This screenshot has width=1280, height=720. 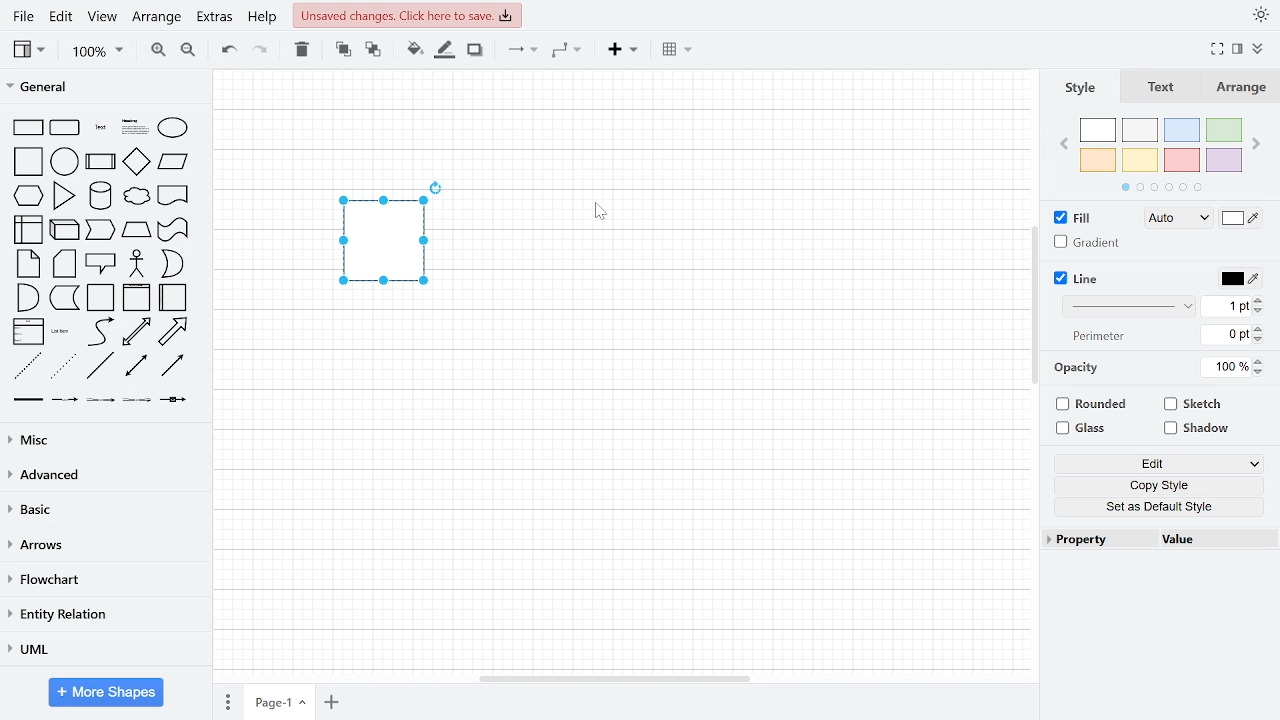 What do you see at coordinates (1183, 539) in the screenshot?
I see `value` at bounding box center [1183, 539].